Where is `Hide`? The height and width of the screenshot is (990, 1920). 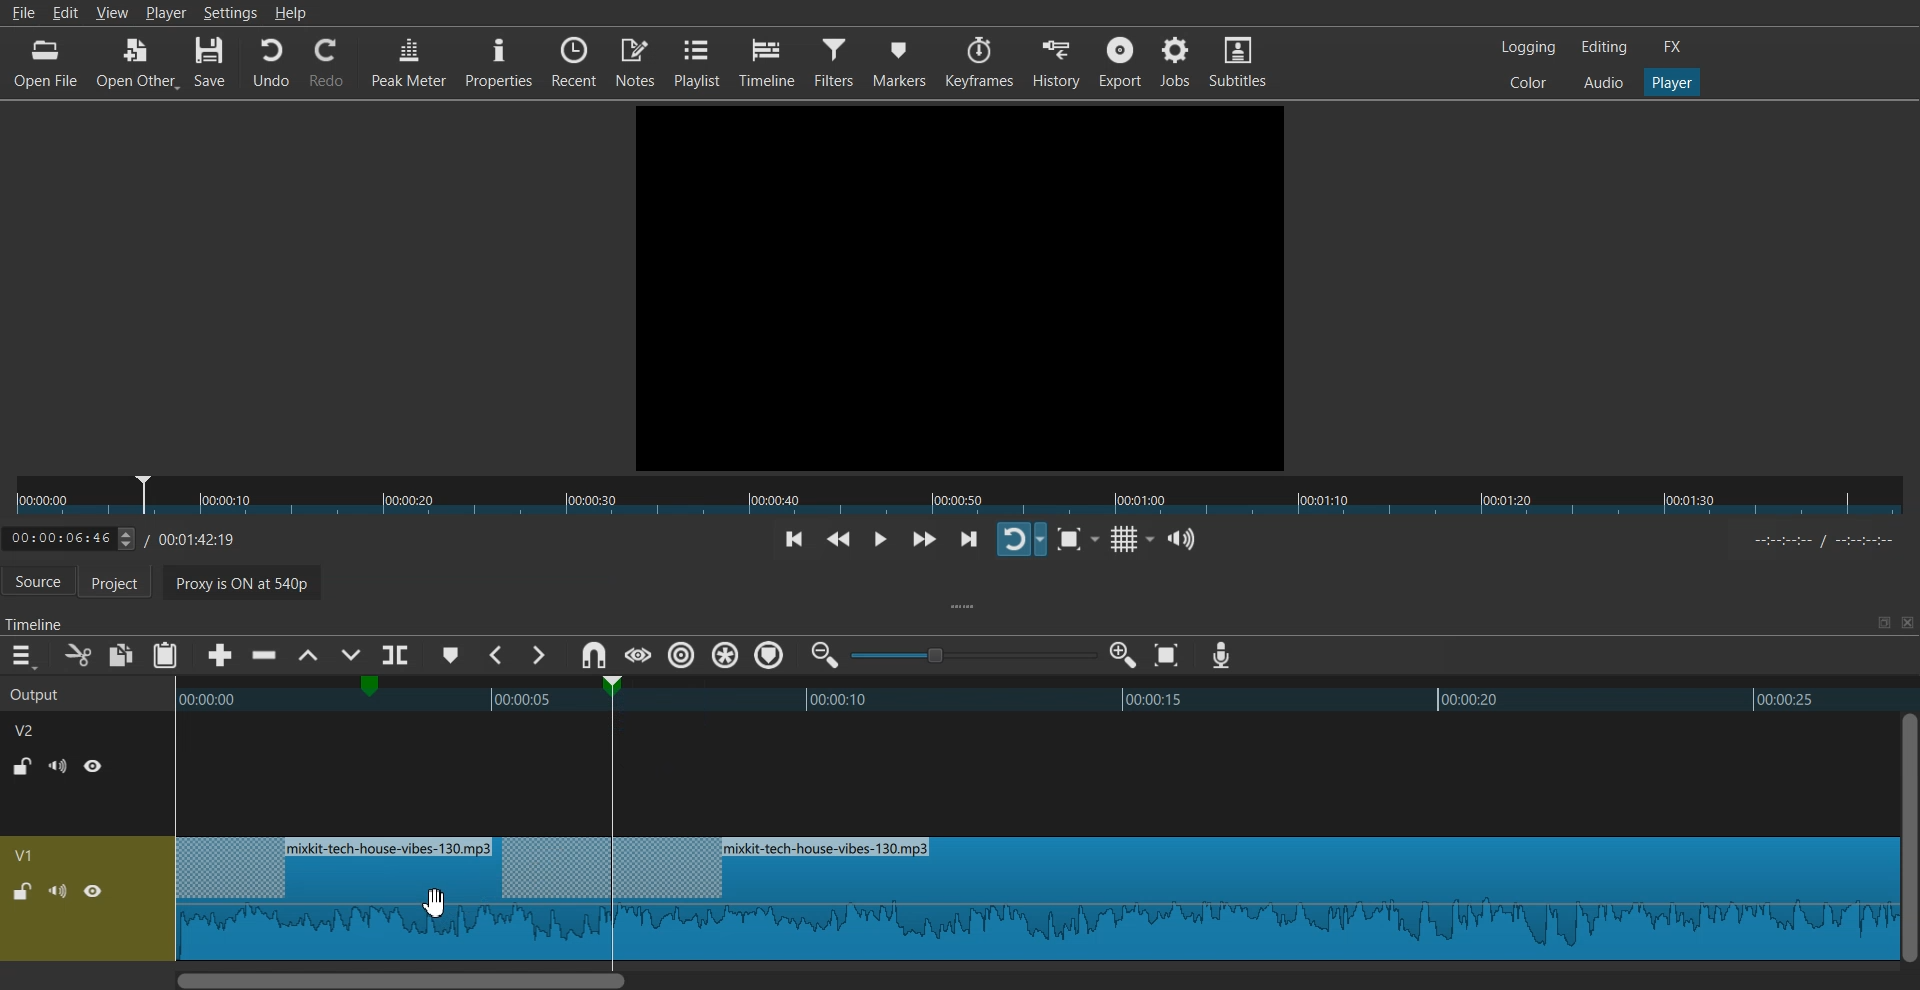
Hide is located at coordinates (93, 891).